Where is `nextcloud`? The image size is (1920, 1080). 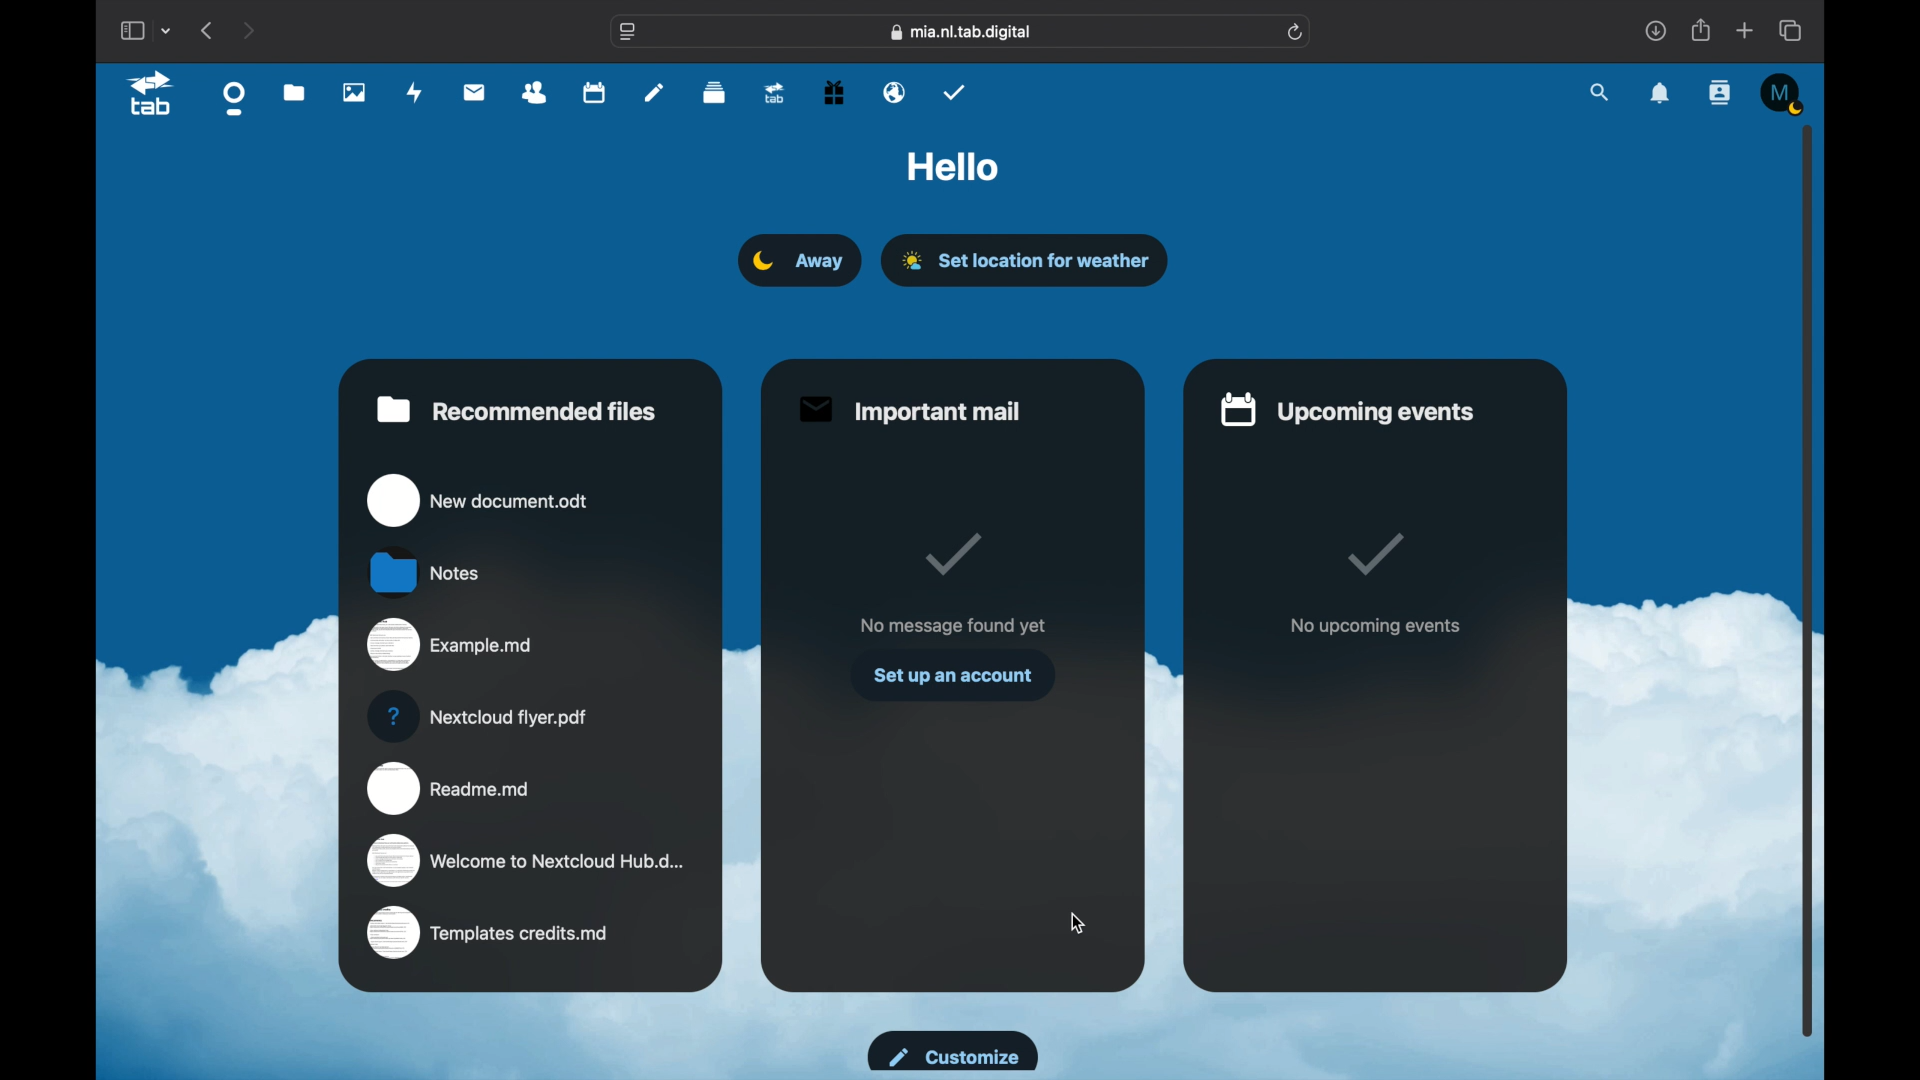 nextcloud is located at coordinates (482, 716).